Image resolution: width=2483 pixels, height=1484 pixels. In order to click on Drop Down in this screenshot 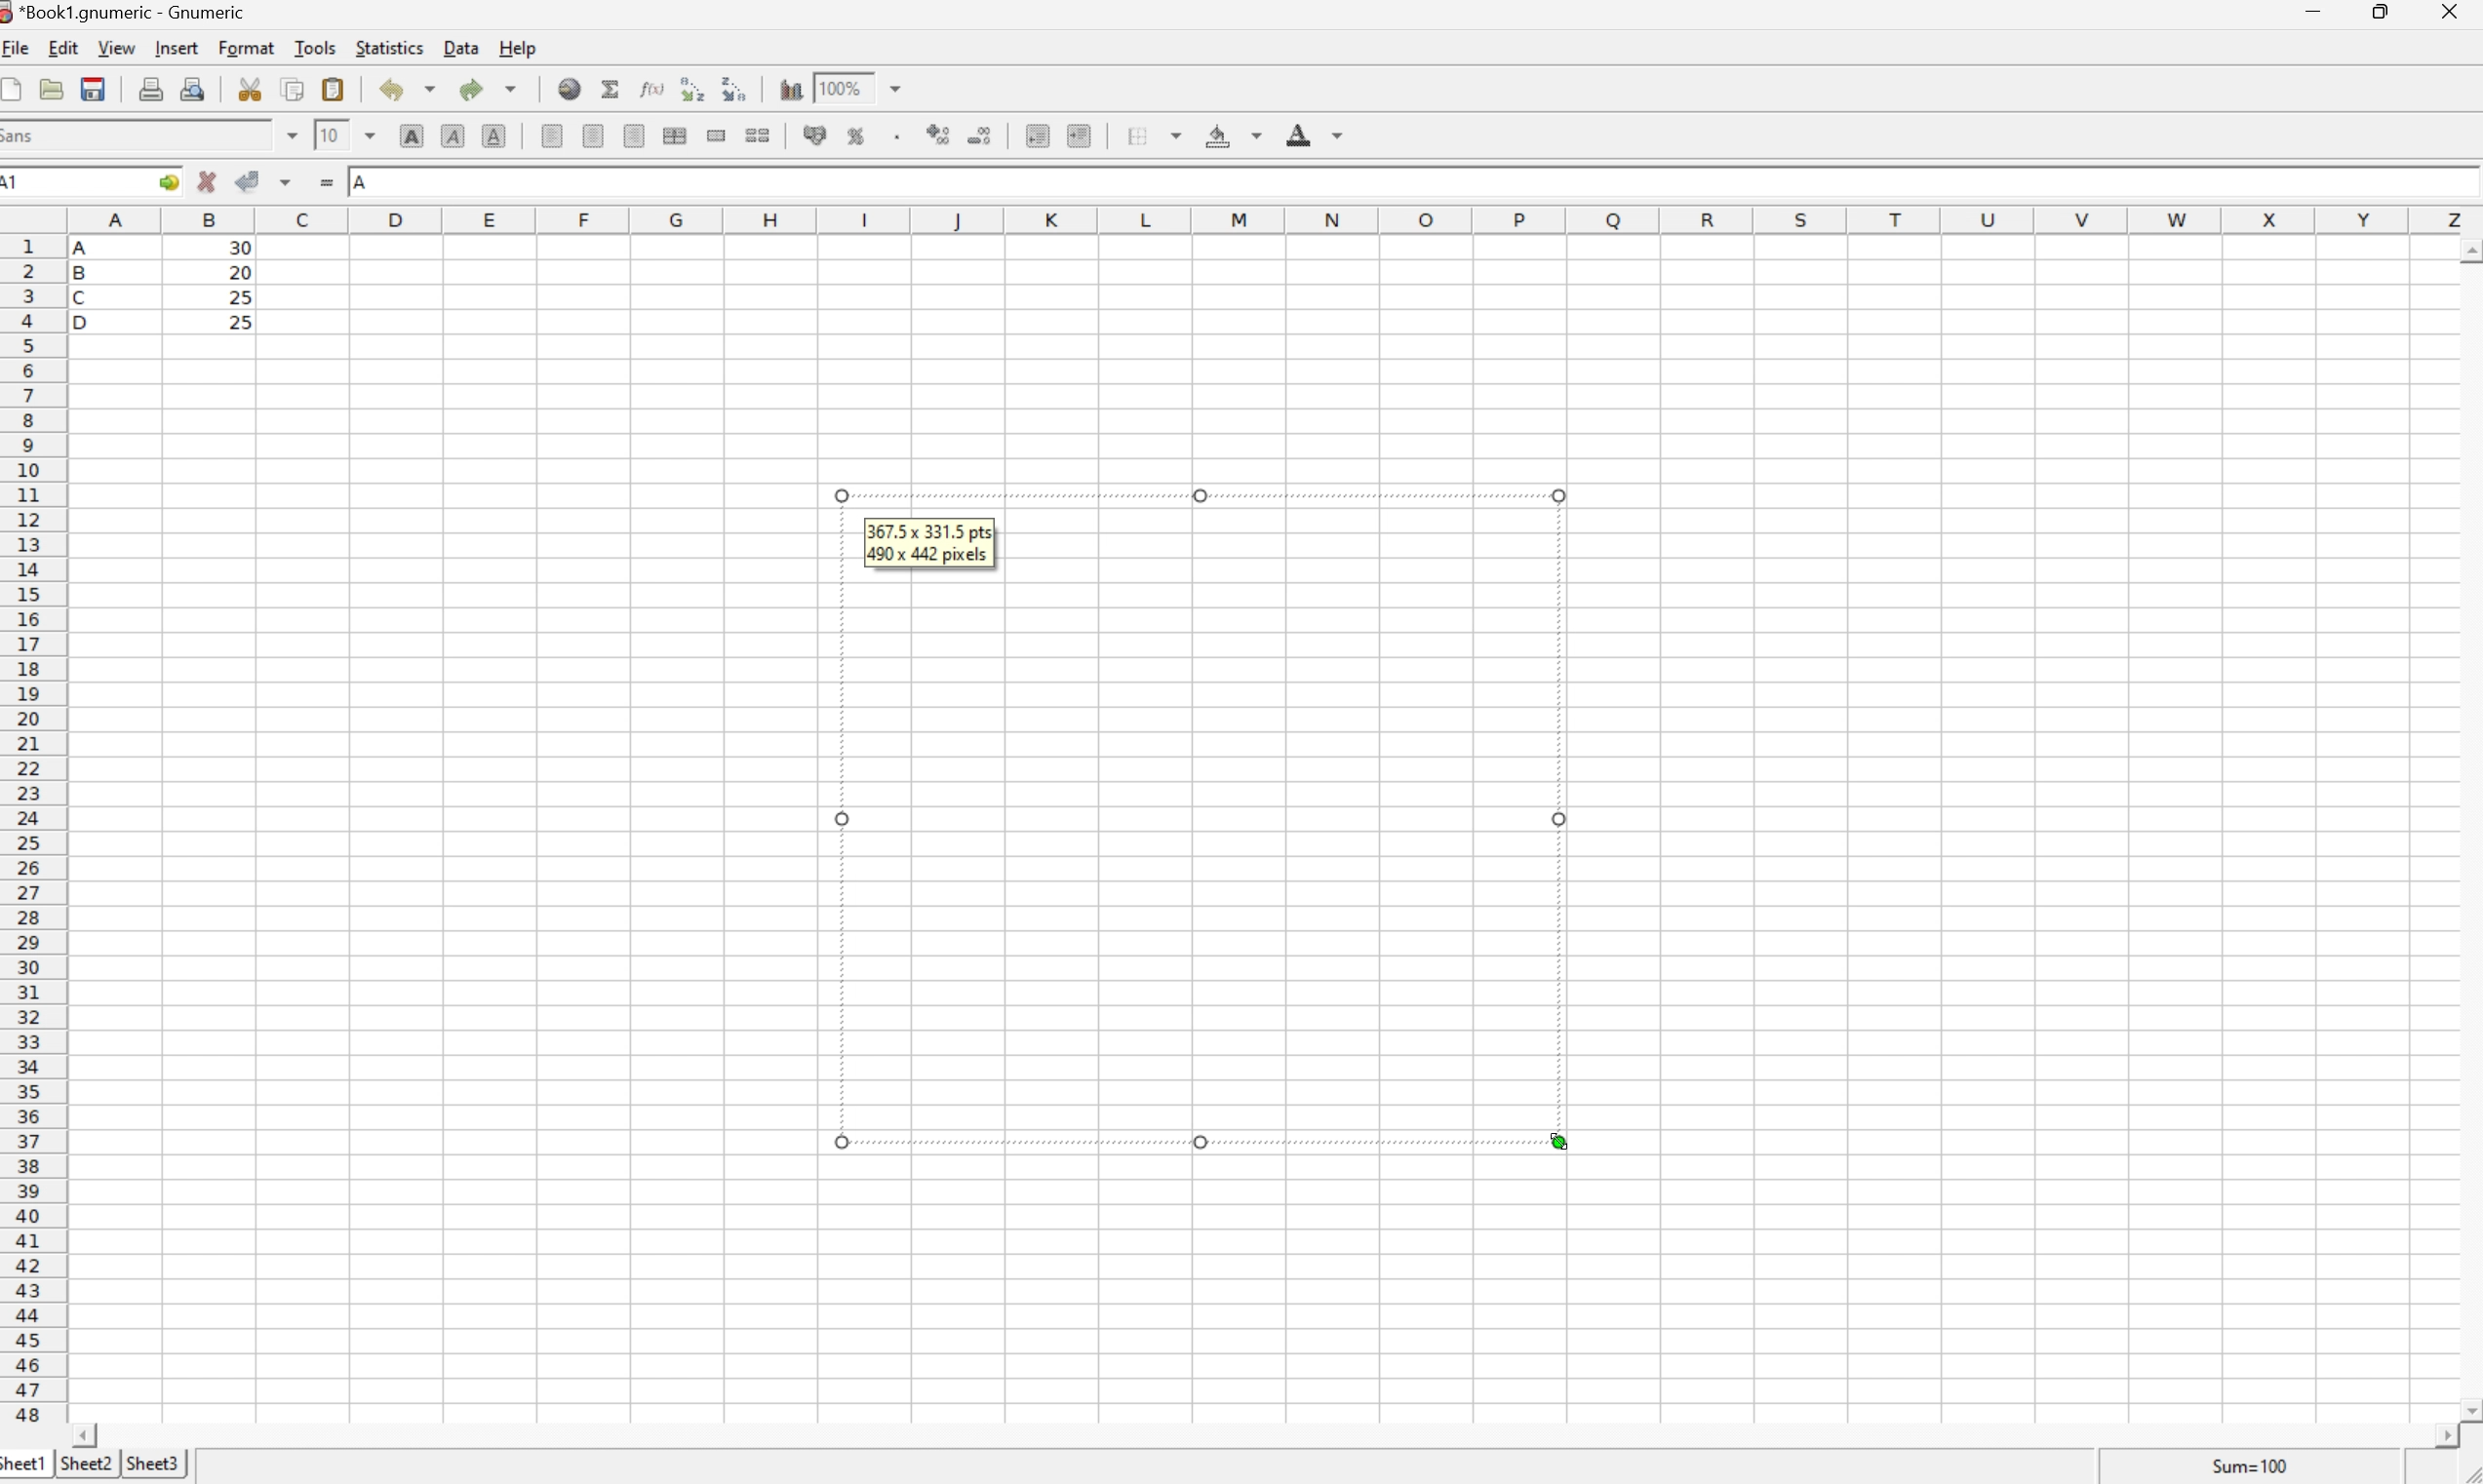, I will do `click(289, 135)`.